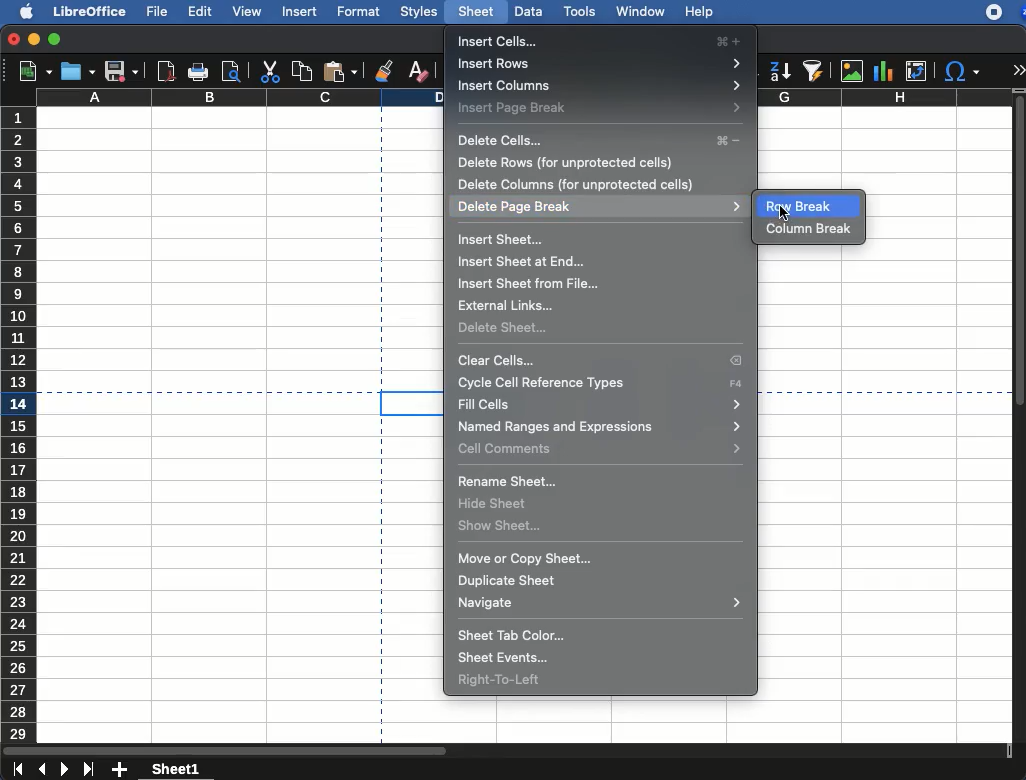  What do you see at coordinates (526, 11) in the screenshot?
I see `data` at bounding box center [526, 11].